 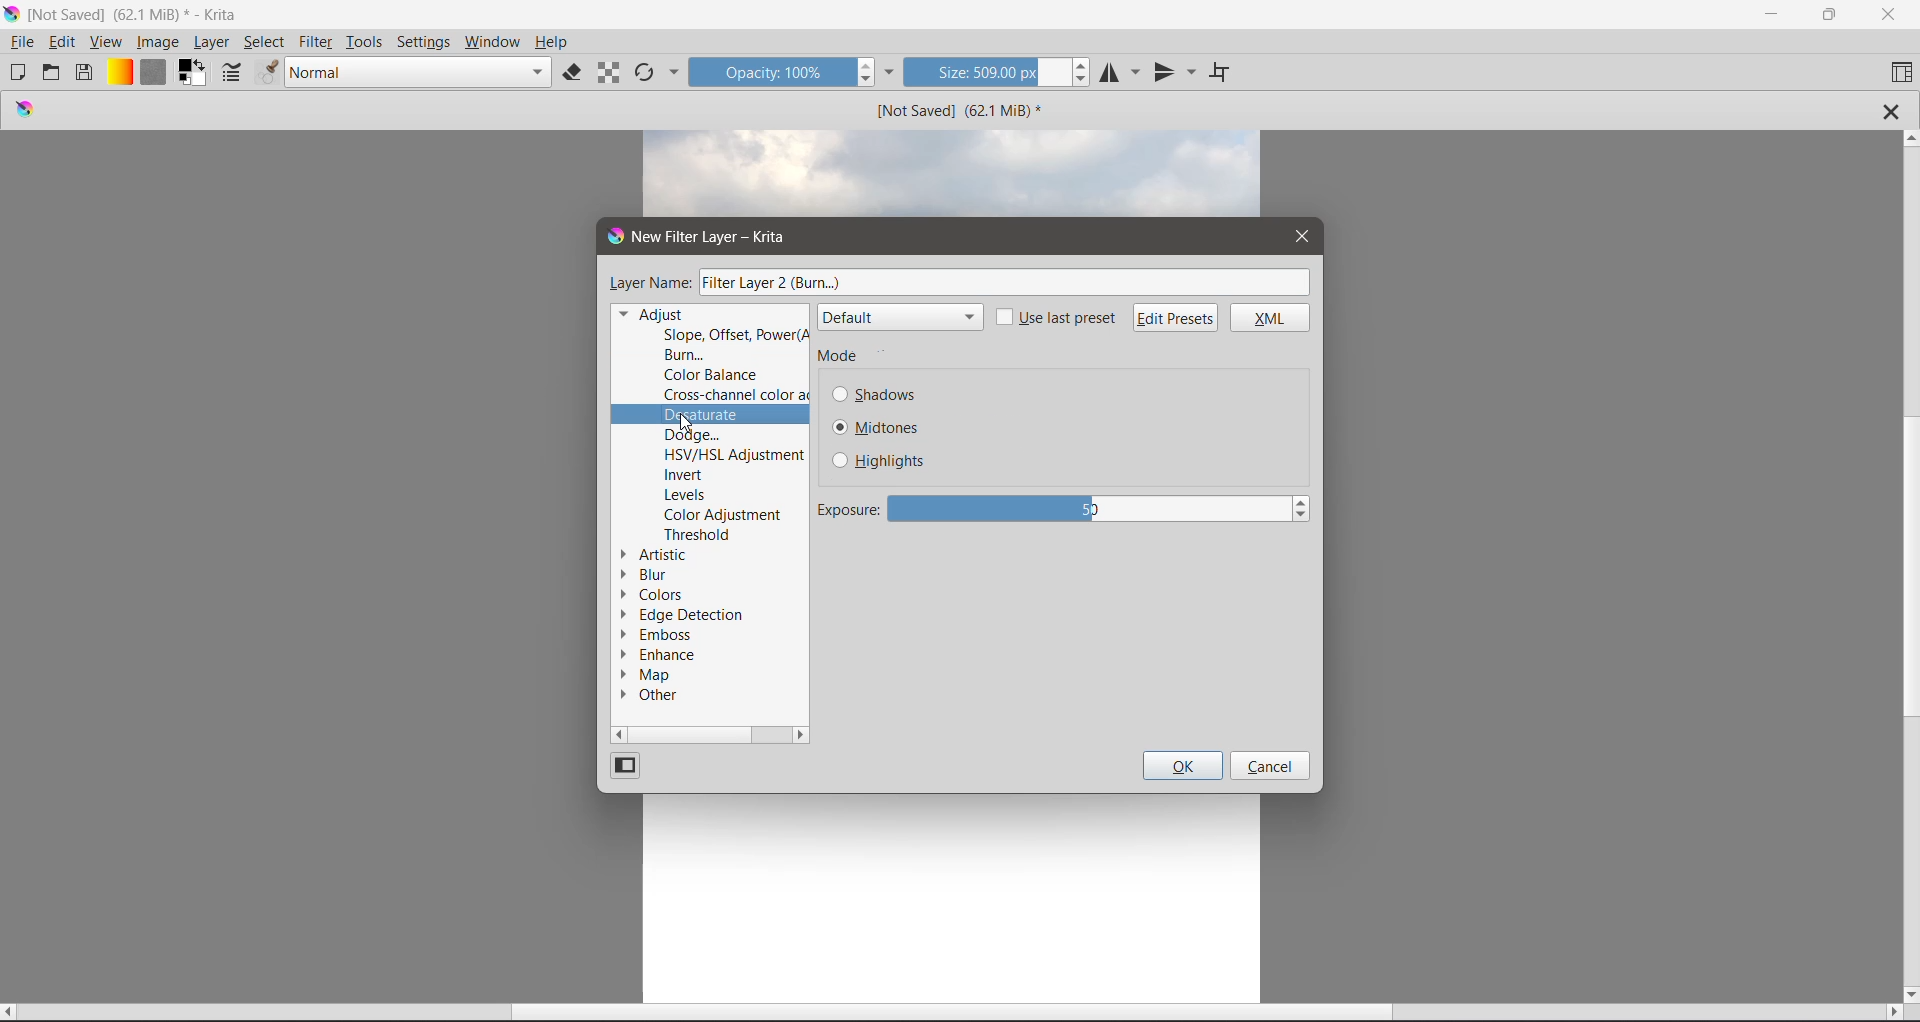 What do you see at coordinates (1057, 317) in the screenshot?
I see `Use last preset - click to enable/disable` at bounding box center [1057, 317].